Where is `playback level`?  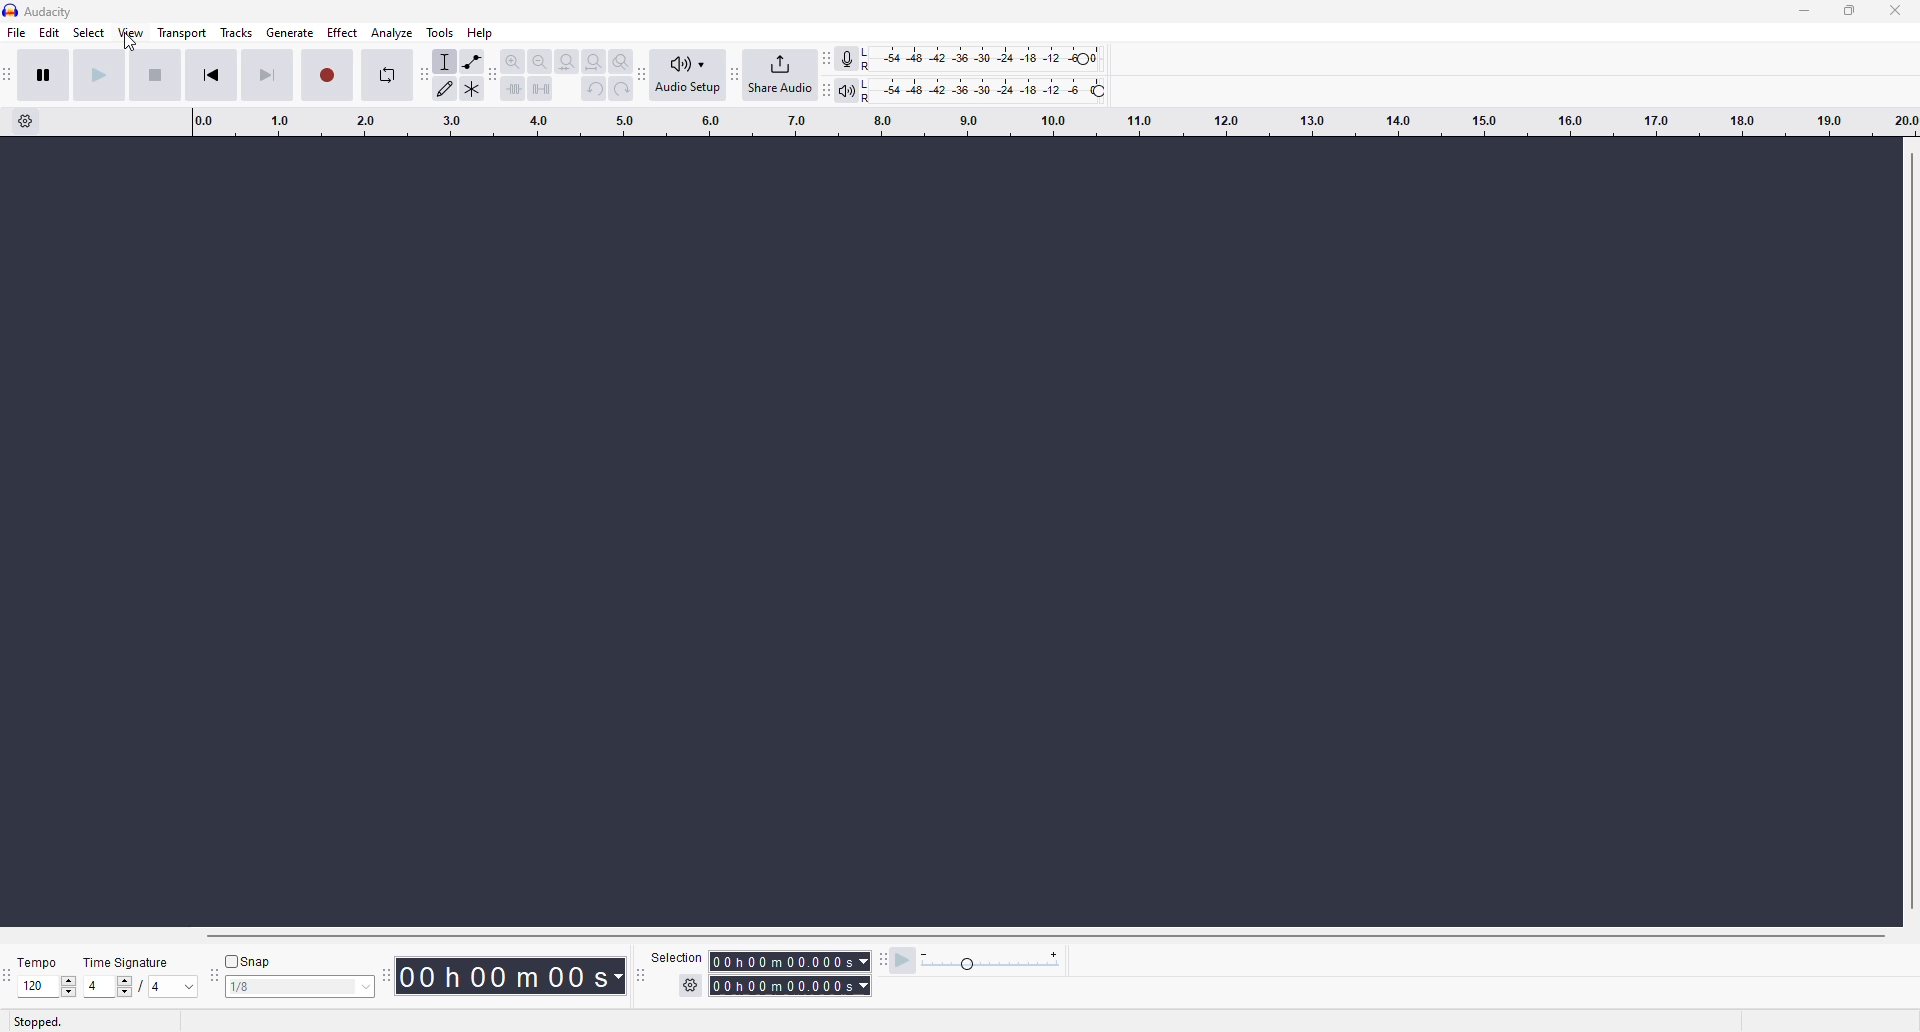 playback level is located at coordinates (986, 90).